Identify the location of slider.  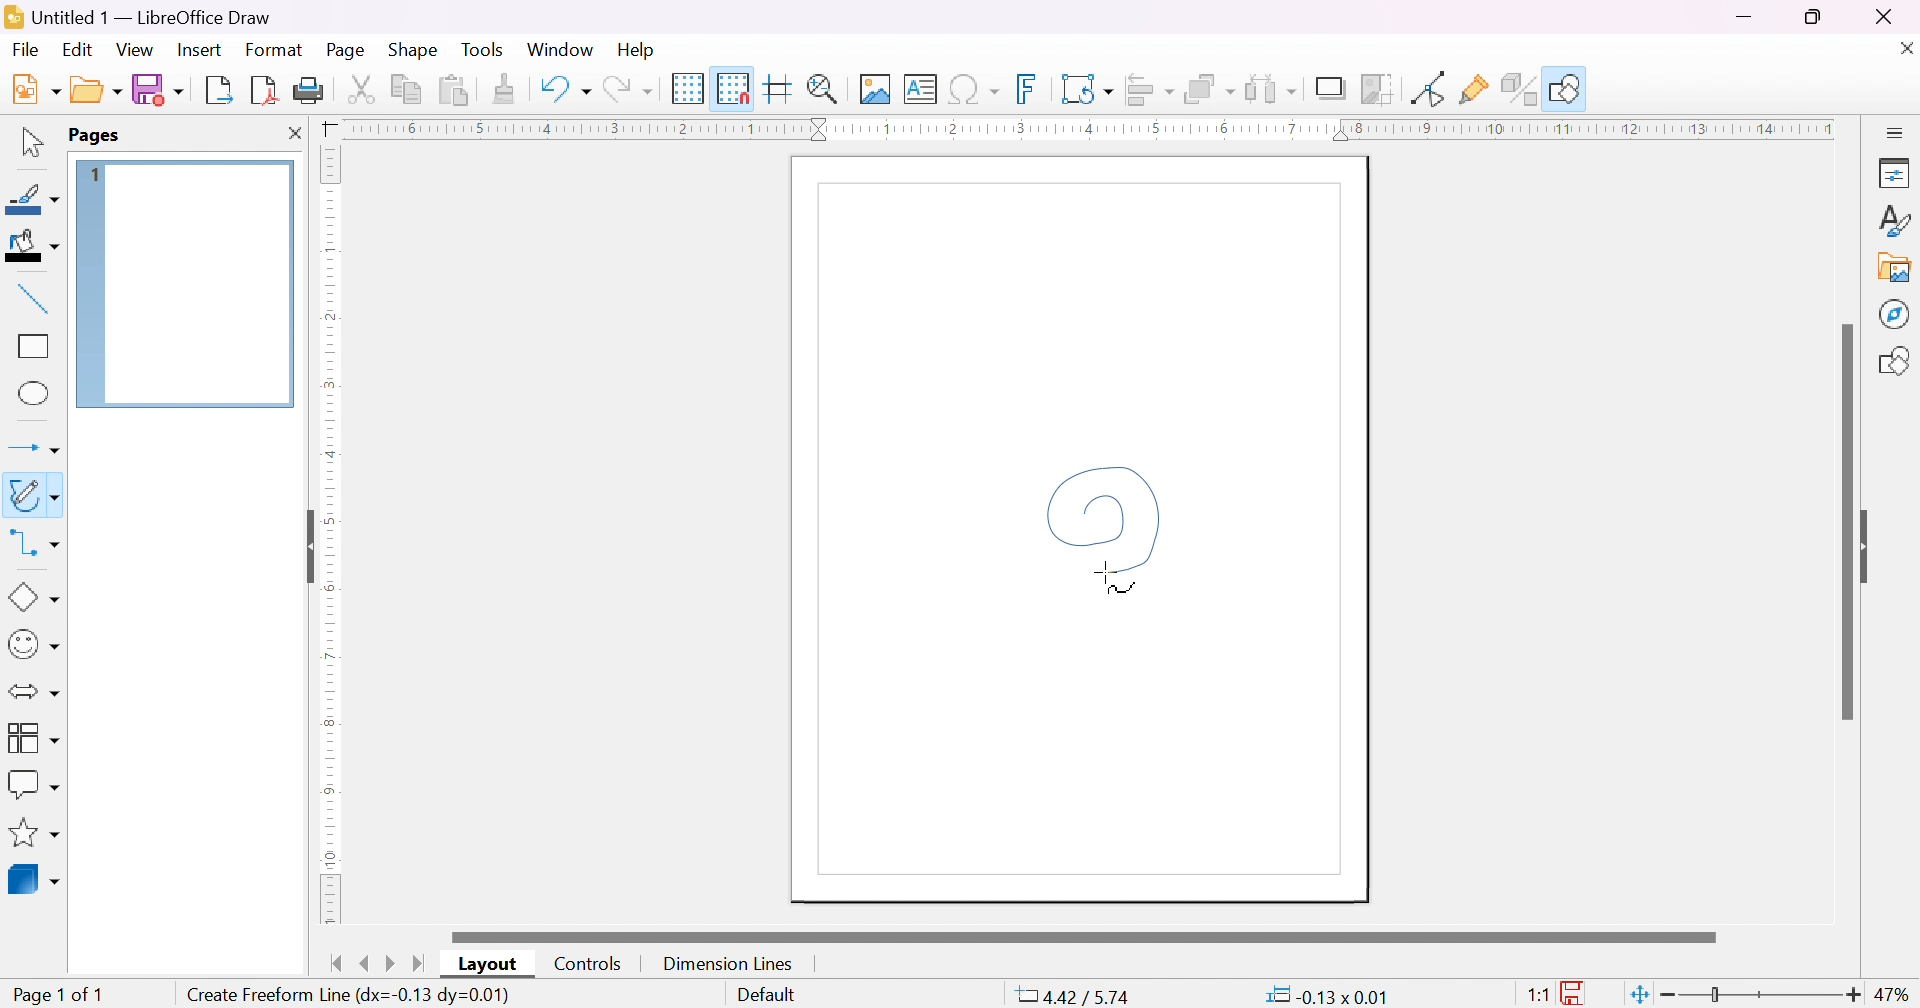
(1765, 996).